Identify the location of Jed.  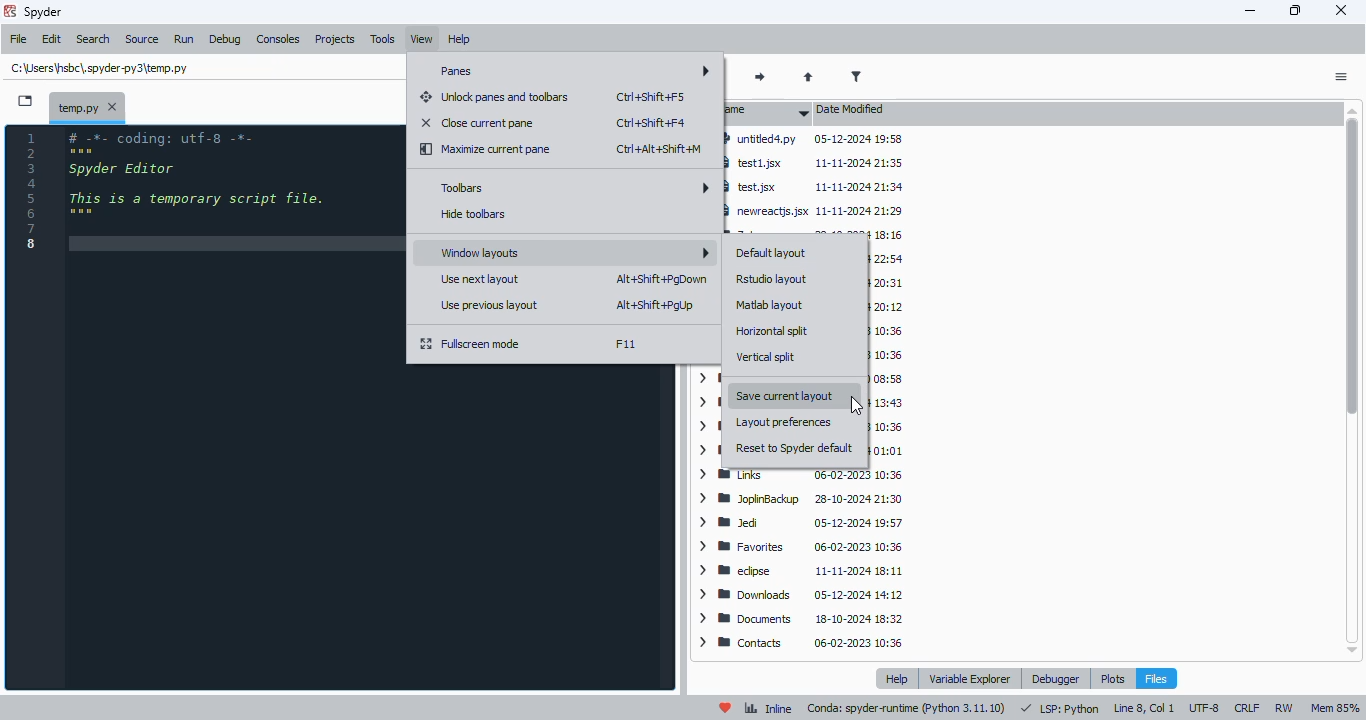
(804, 522).